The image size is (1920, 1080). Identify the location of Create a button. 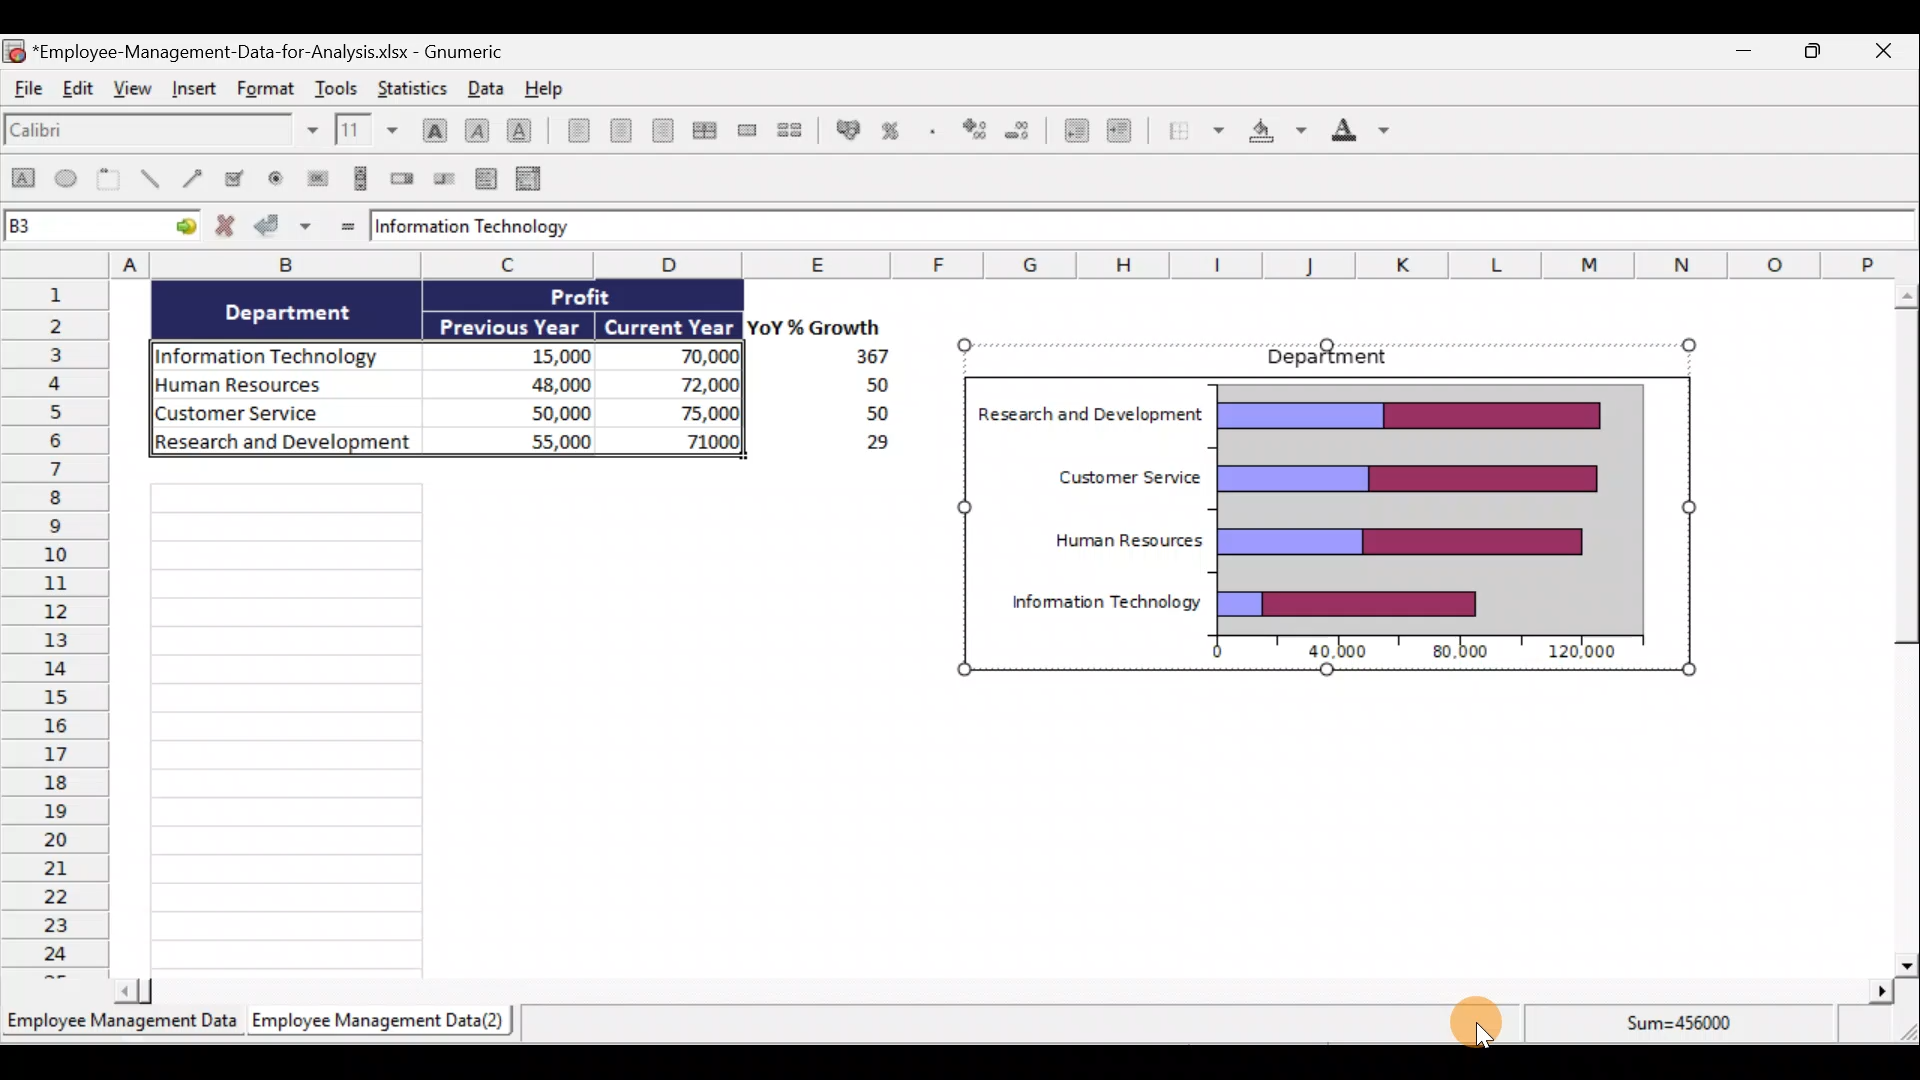
(317, 176).